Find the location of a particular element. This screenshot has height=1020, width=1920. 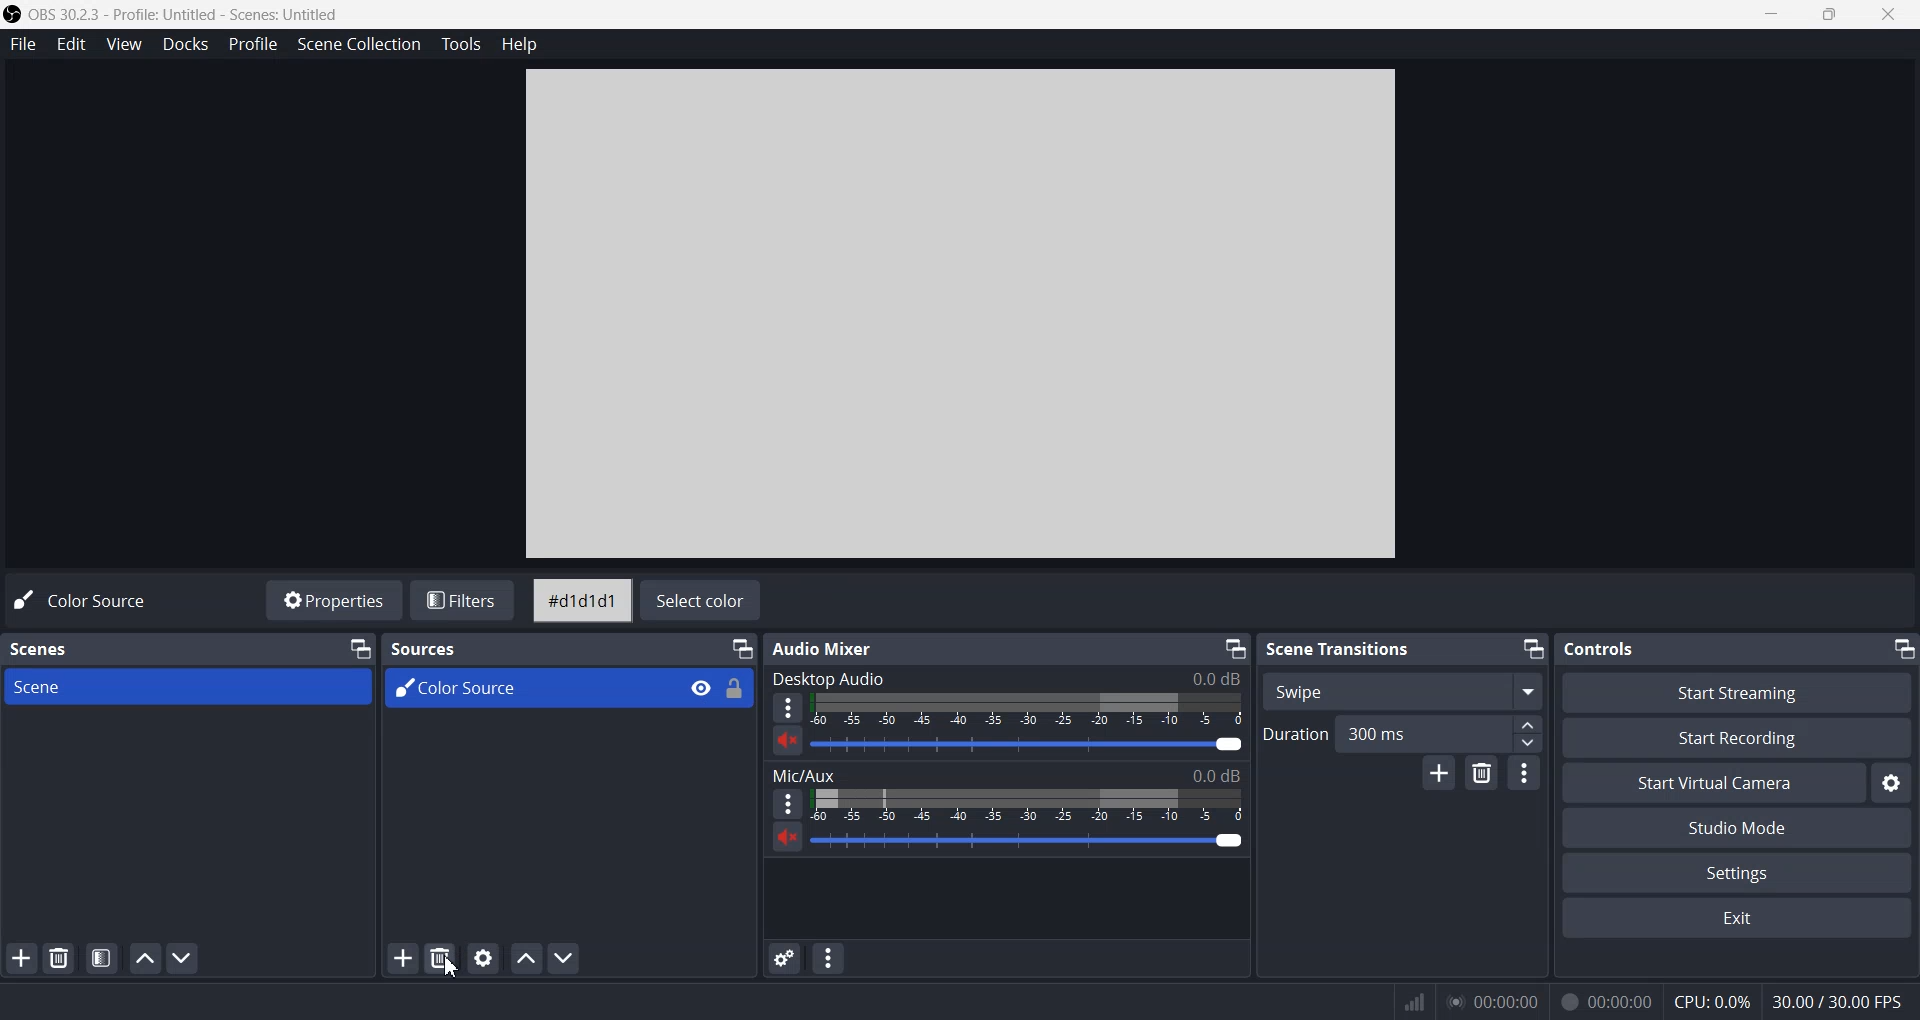

Preview Mode is located at coordinates (956, 313).